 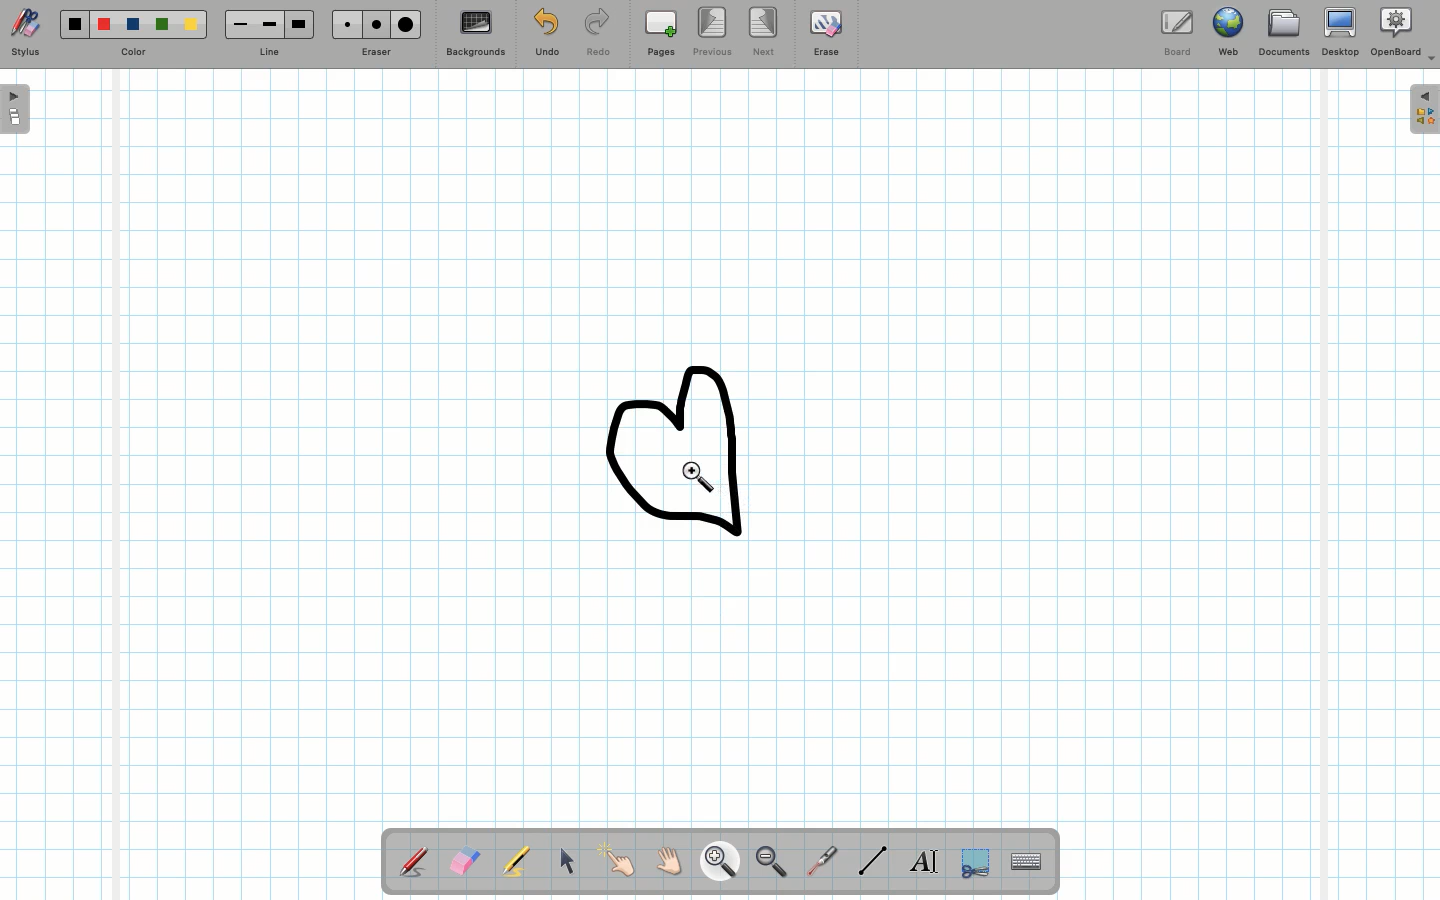 What do you see at coordinates (1282, 33) in the screenshot?
I see `Documents` at bounding box center [1282, 33].